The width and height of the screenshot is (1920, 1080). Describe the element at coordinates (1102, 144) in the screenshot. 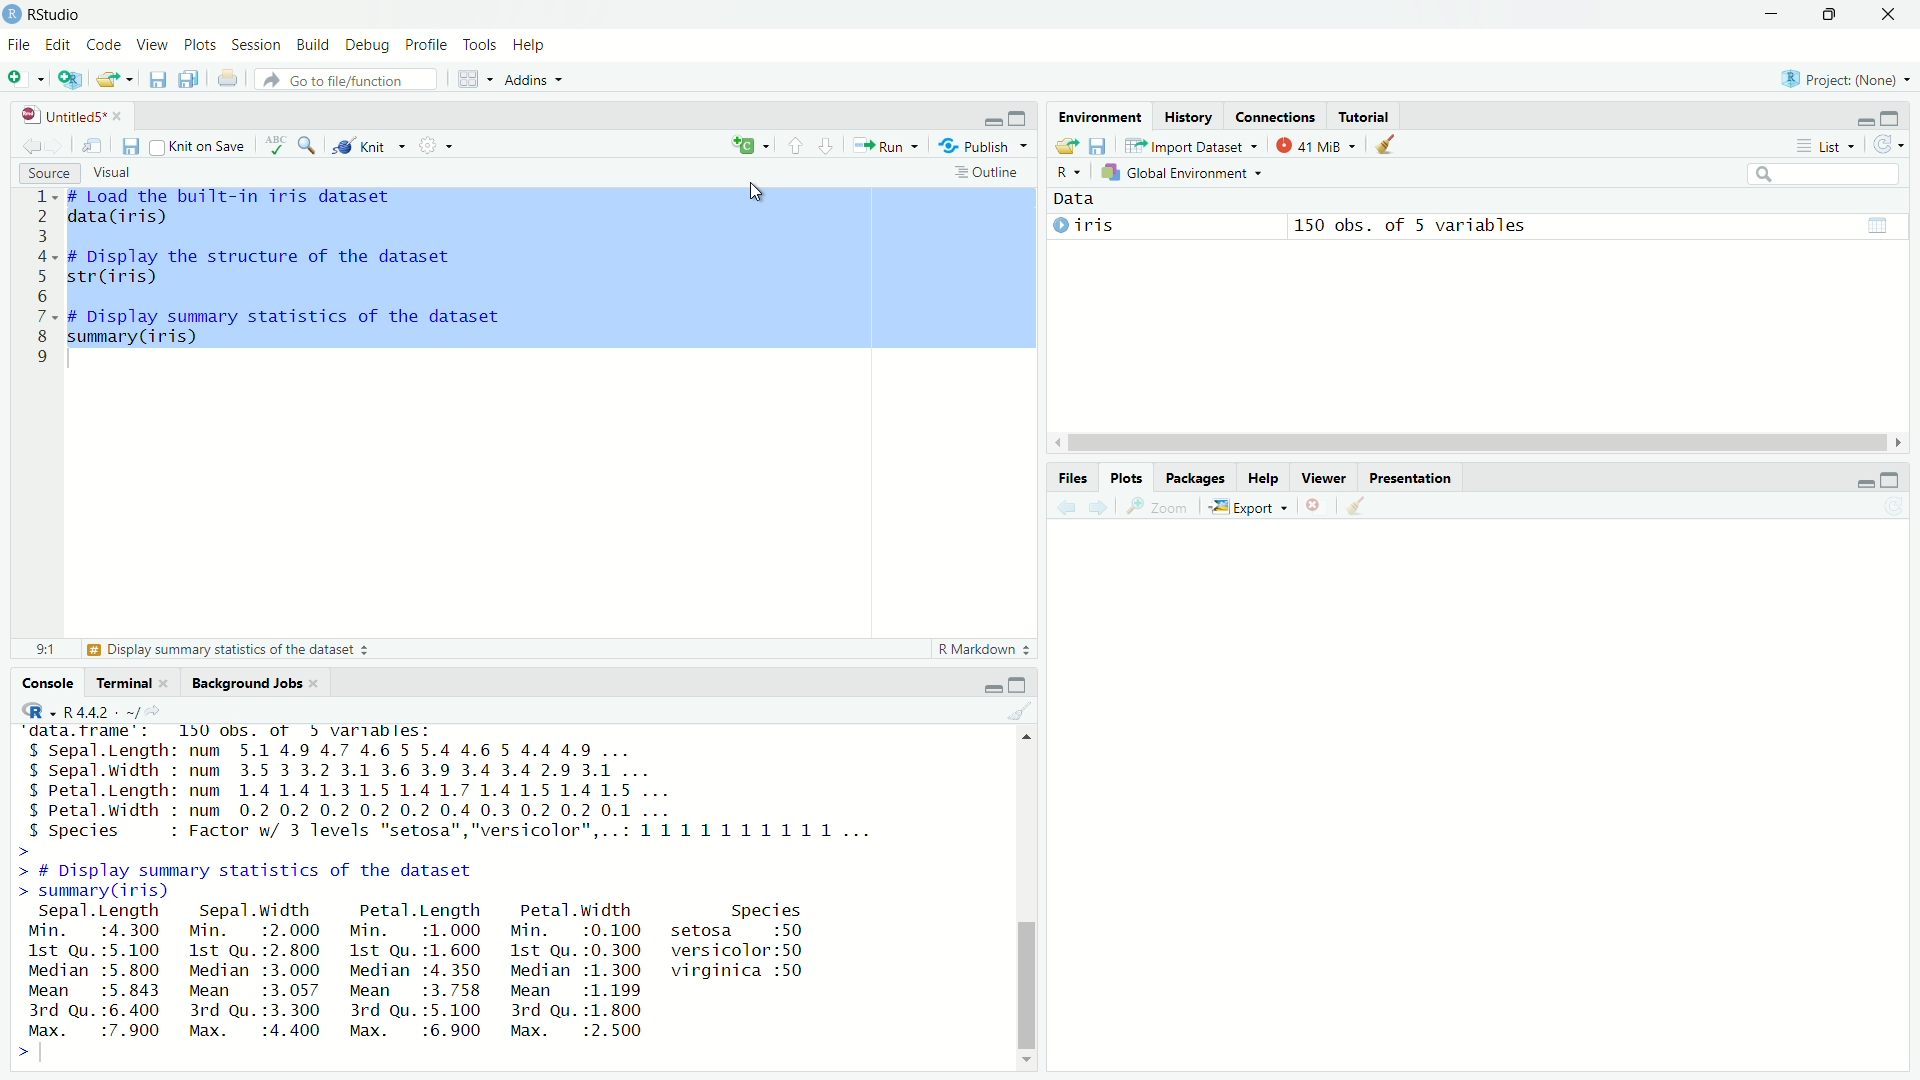

I see `Save` at that location.